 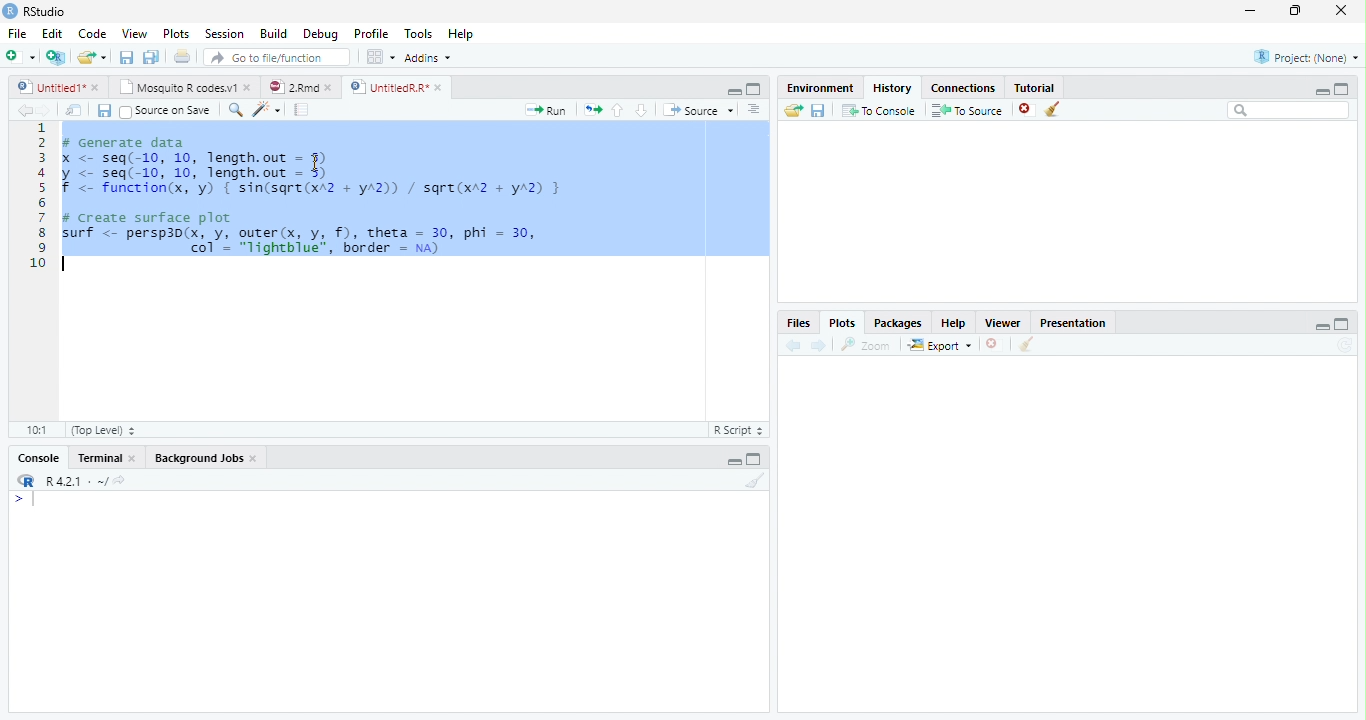 I want to click on minimize, so click(x=1322, y=91).